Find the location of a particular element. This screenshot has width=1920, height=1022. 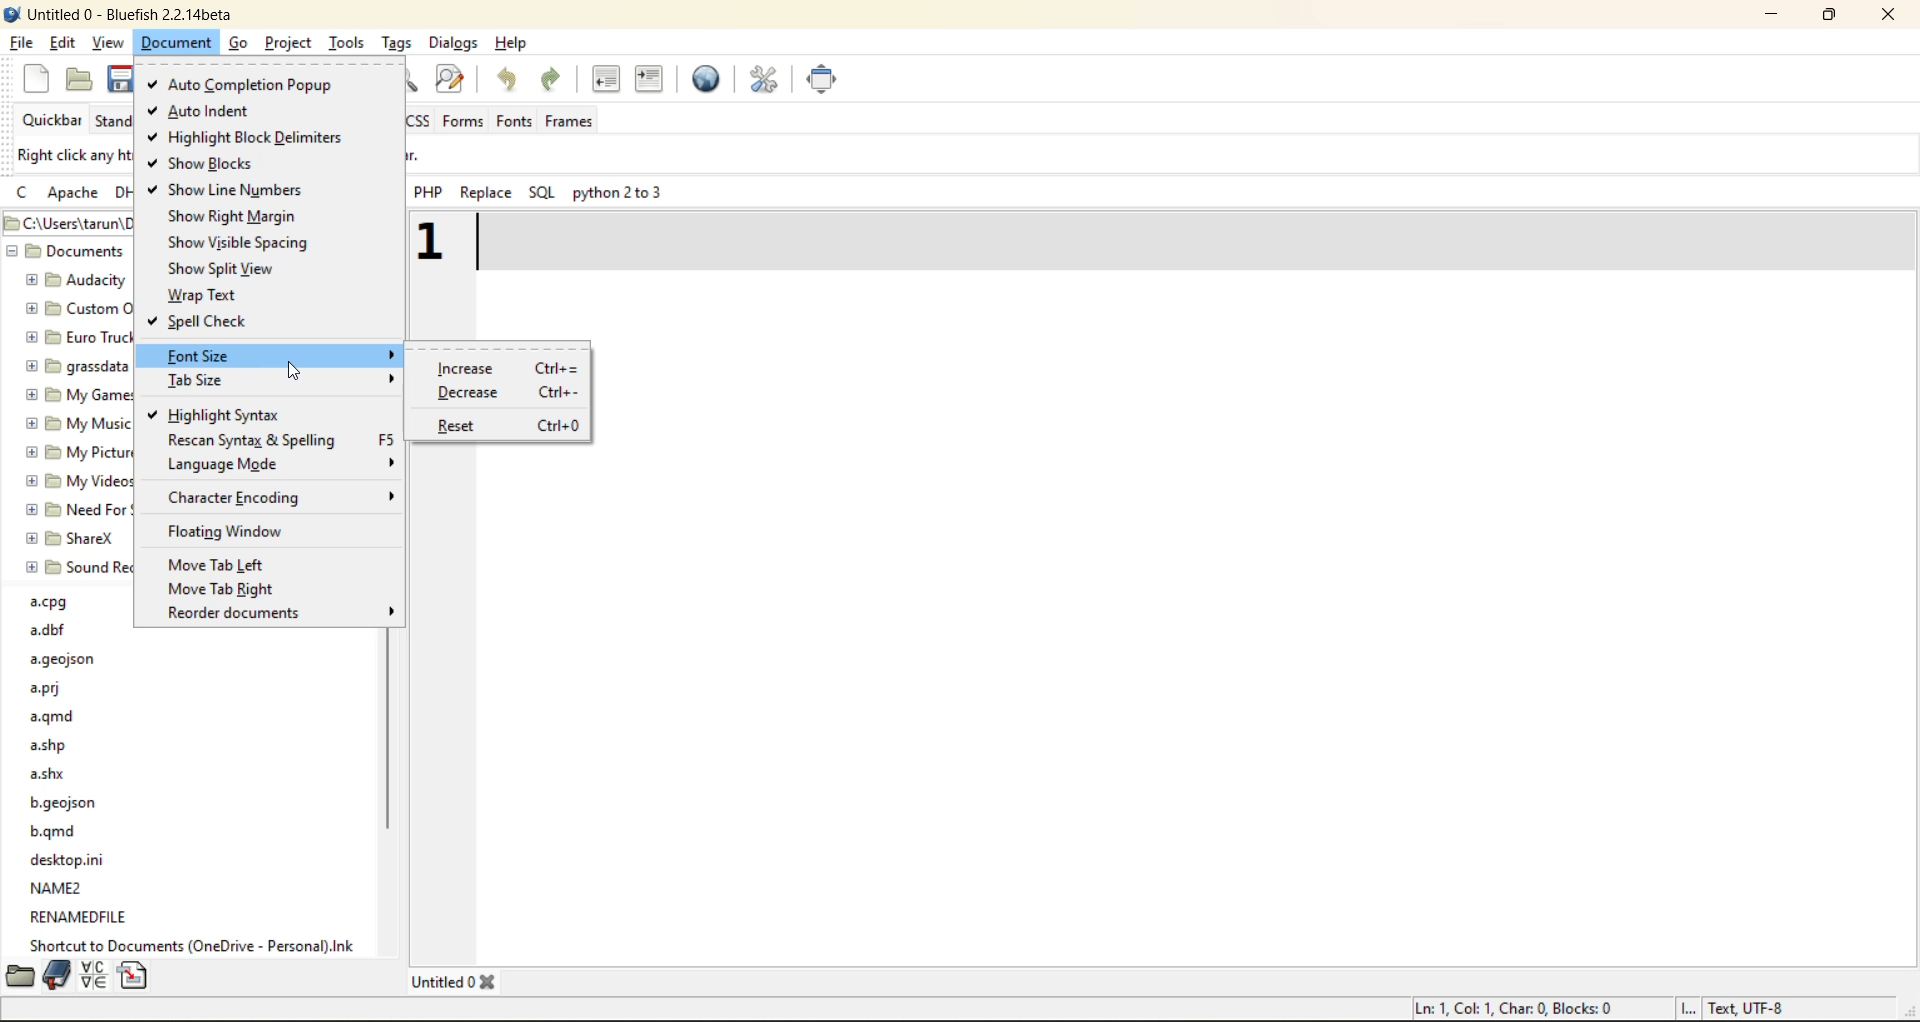

increase is located at coordinates (510, 368).